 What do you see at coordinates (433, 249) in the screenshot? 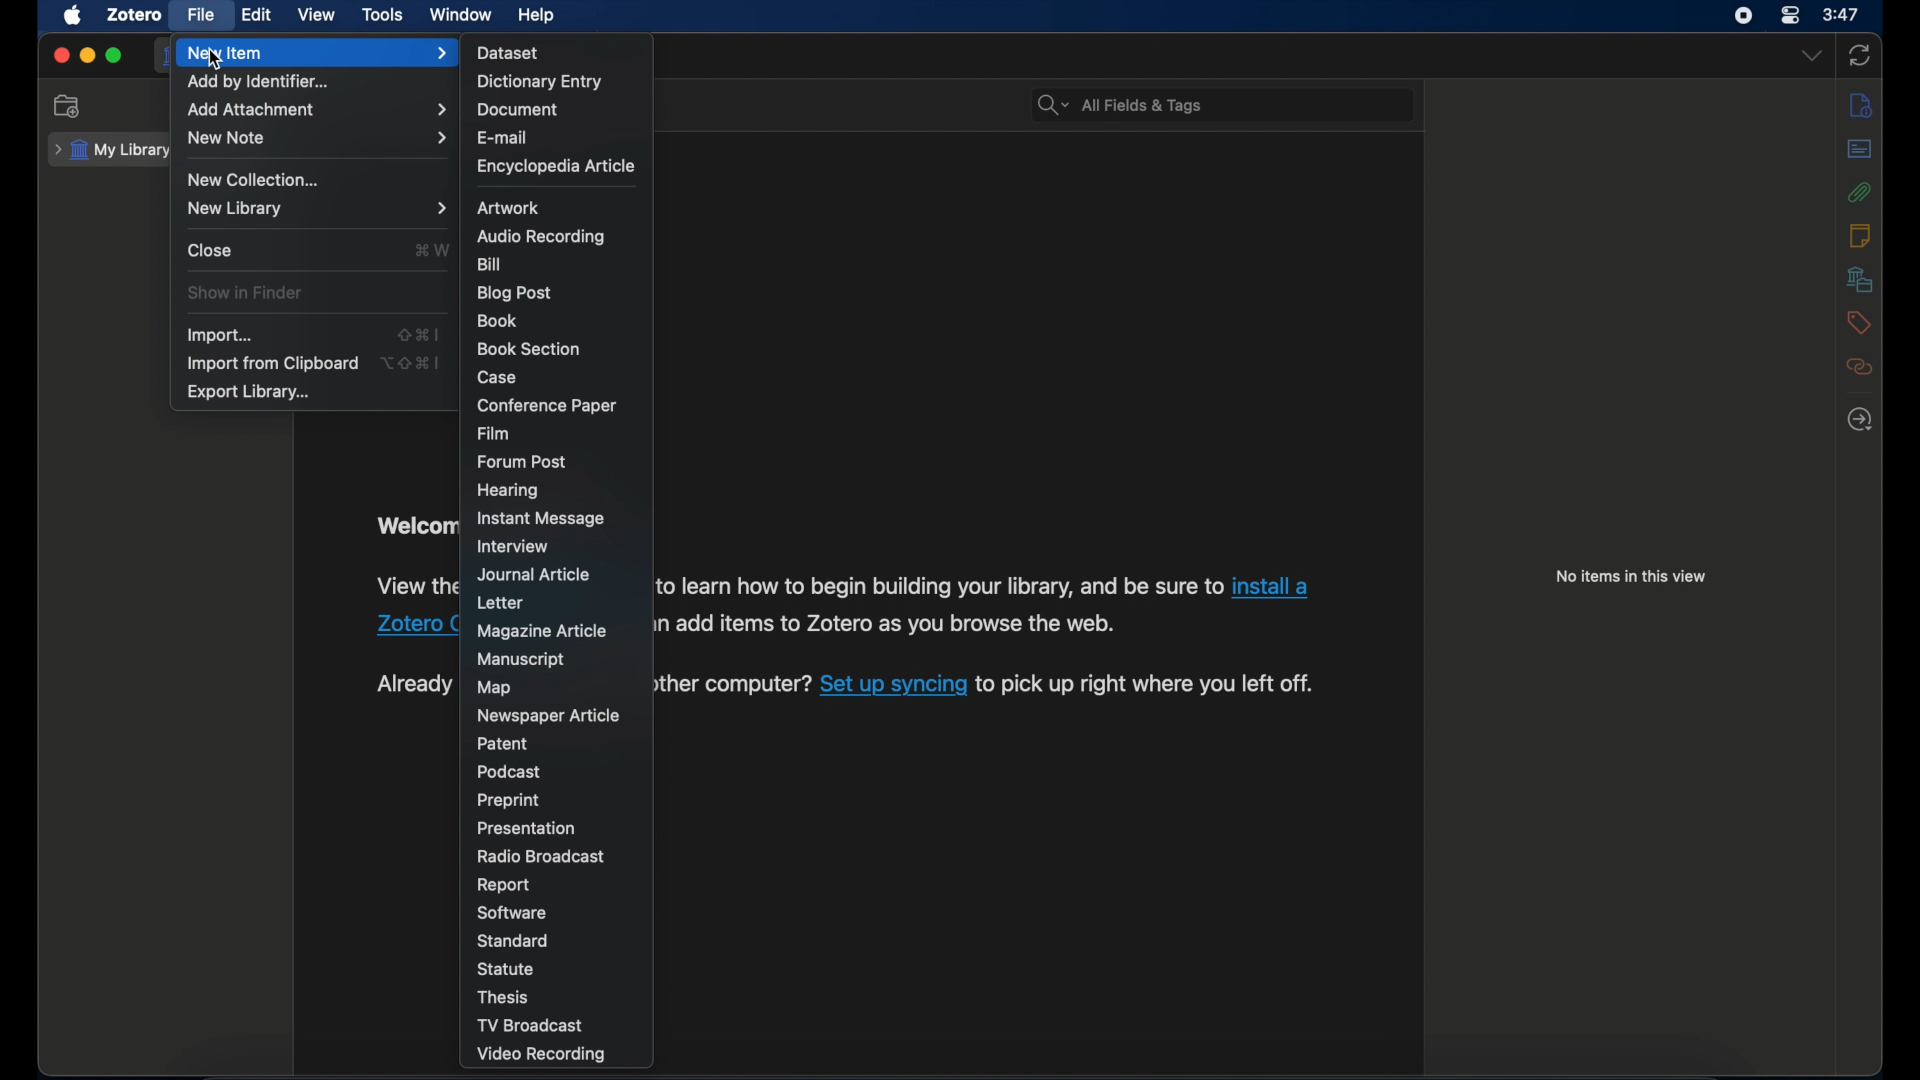
I see `shortcut` at bounding box center [433, 249].